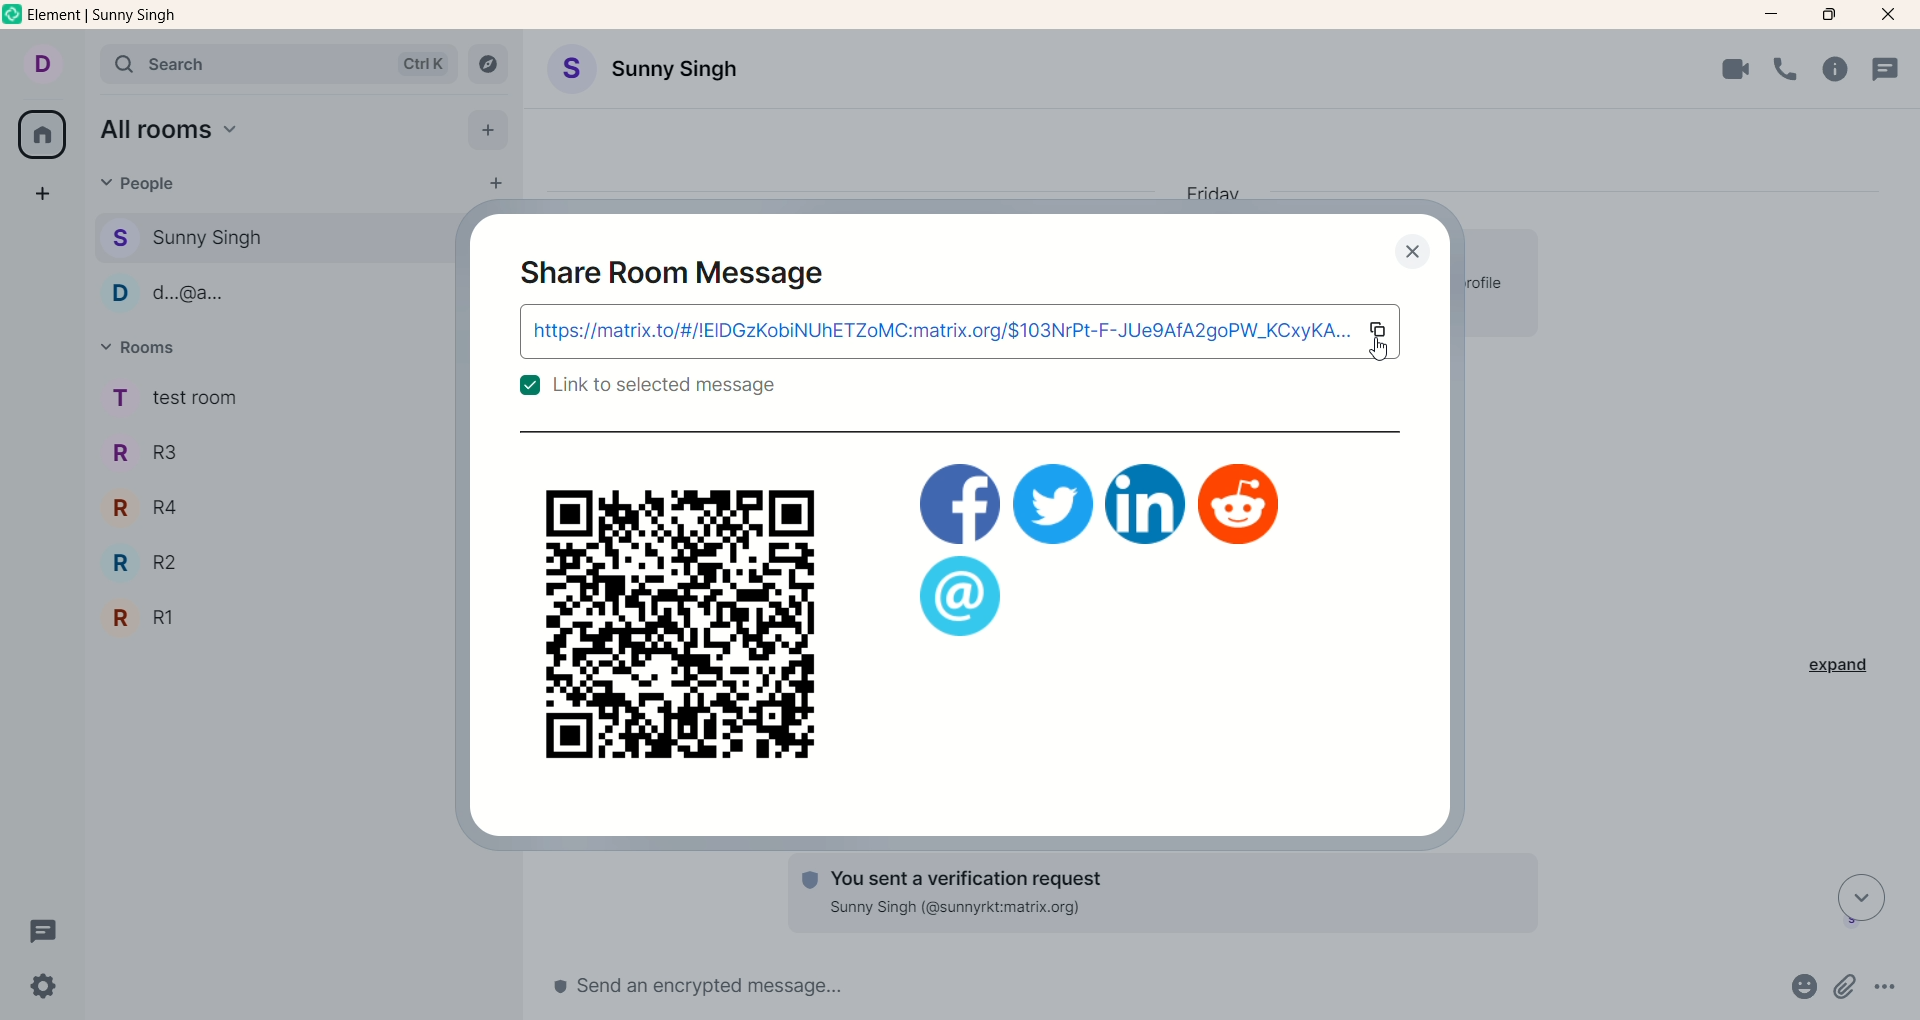 This screenshot has width=1920, height=1020. Describe the element at coordinates (214, 235) in the screenshot. I see `people` at that location.